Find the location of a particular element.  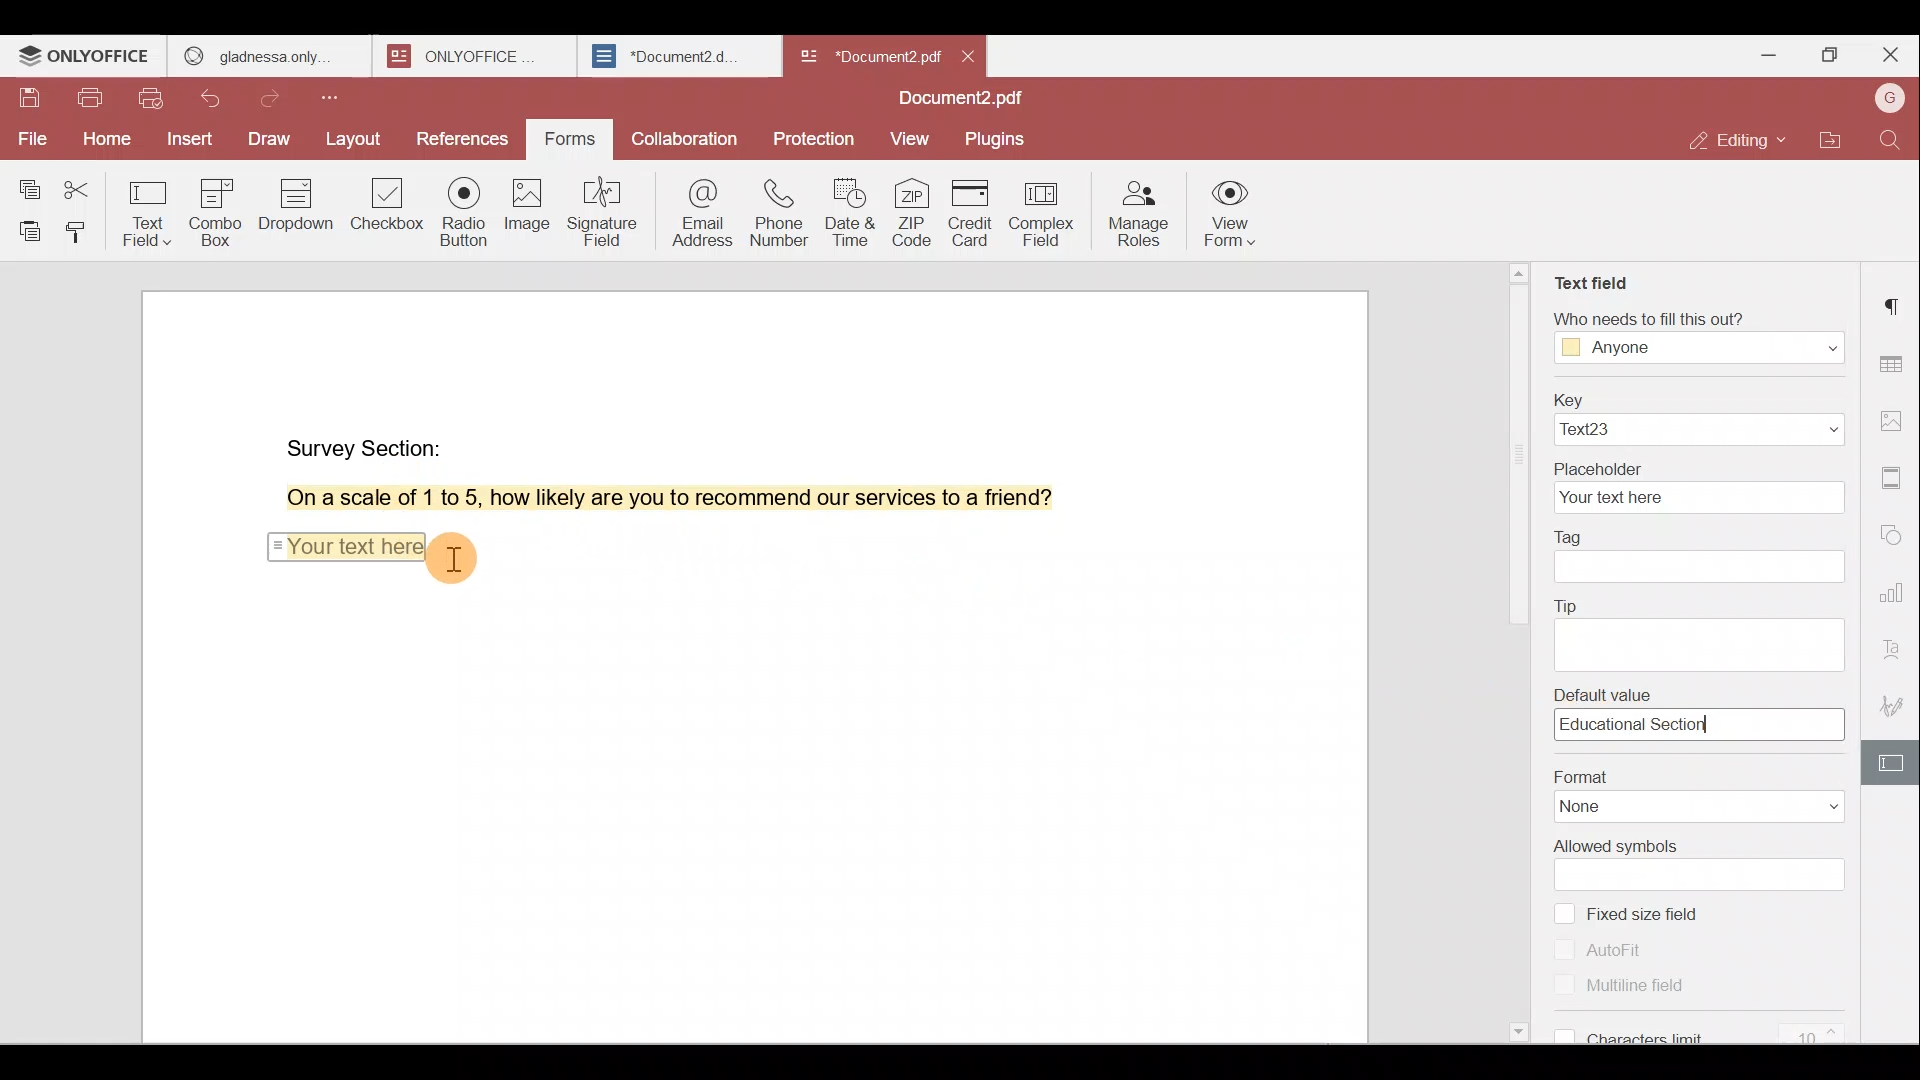

Tag is located at coordinates (1702, 558).